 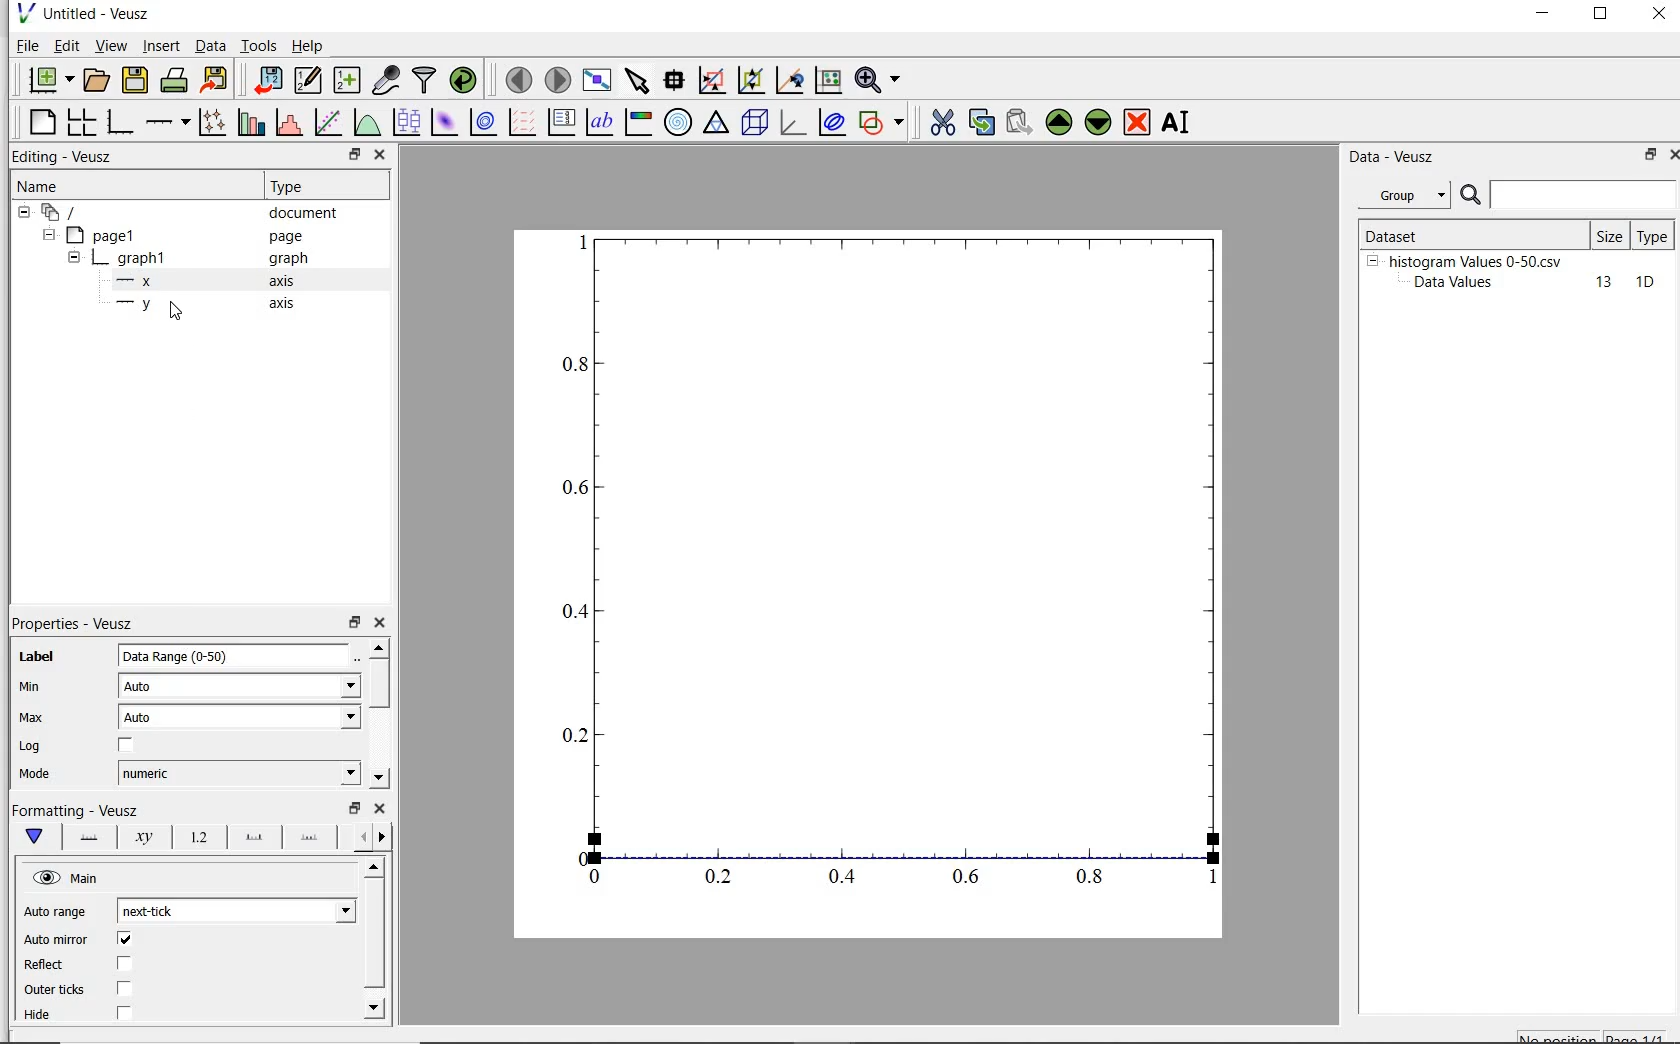 I want to click on Type, so click(x=322, y=187).